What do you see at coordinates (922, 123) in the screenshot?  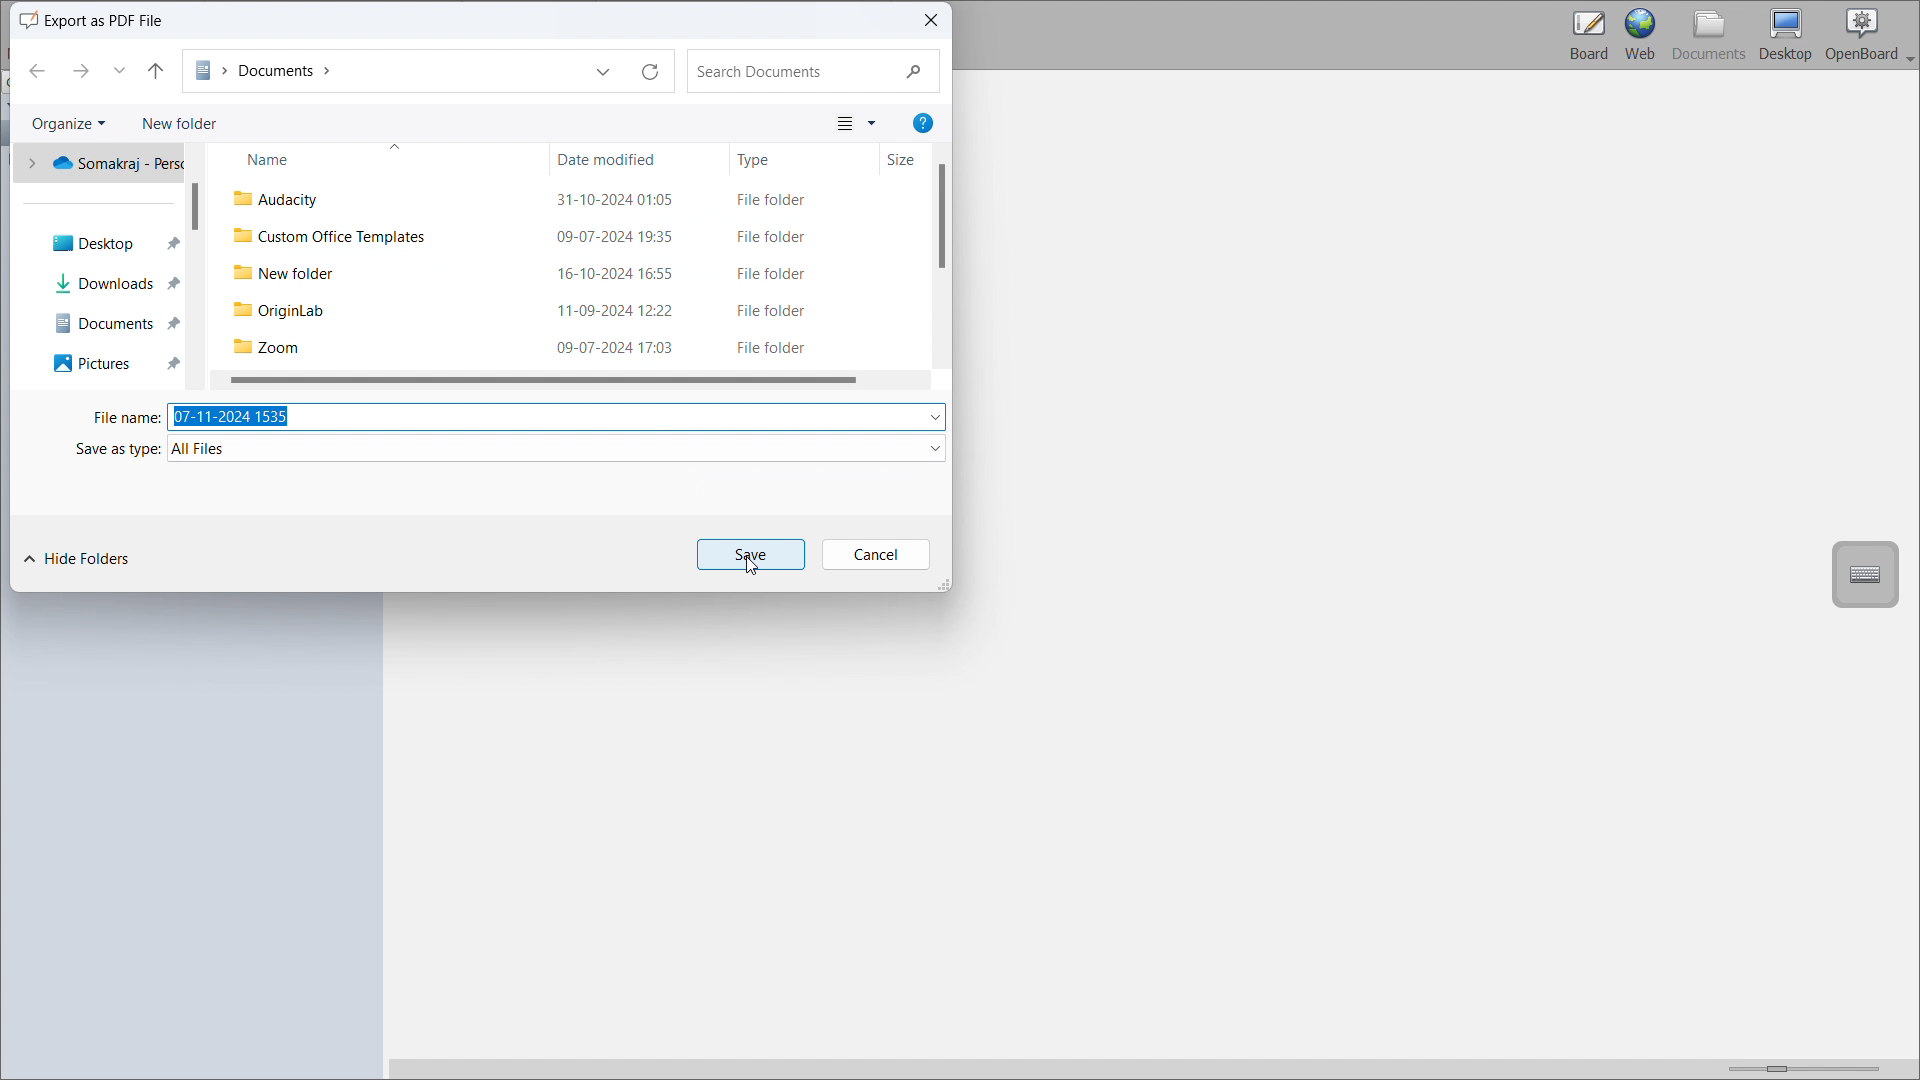 I see `help` at bounding box center [922, 123].